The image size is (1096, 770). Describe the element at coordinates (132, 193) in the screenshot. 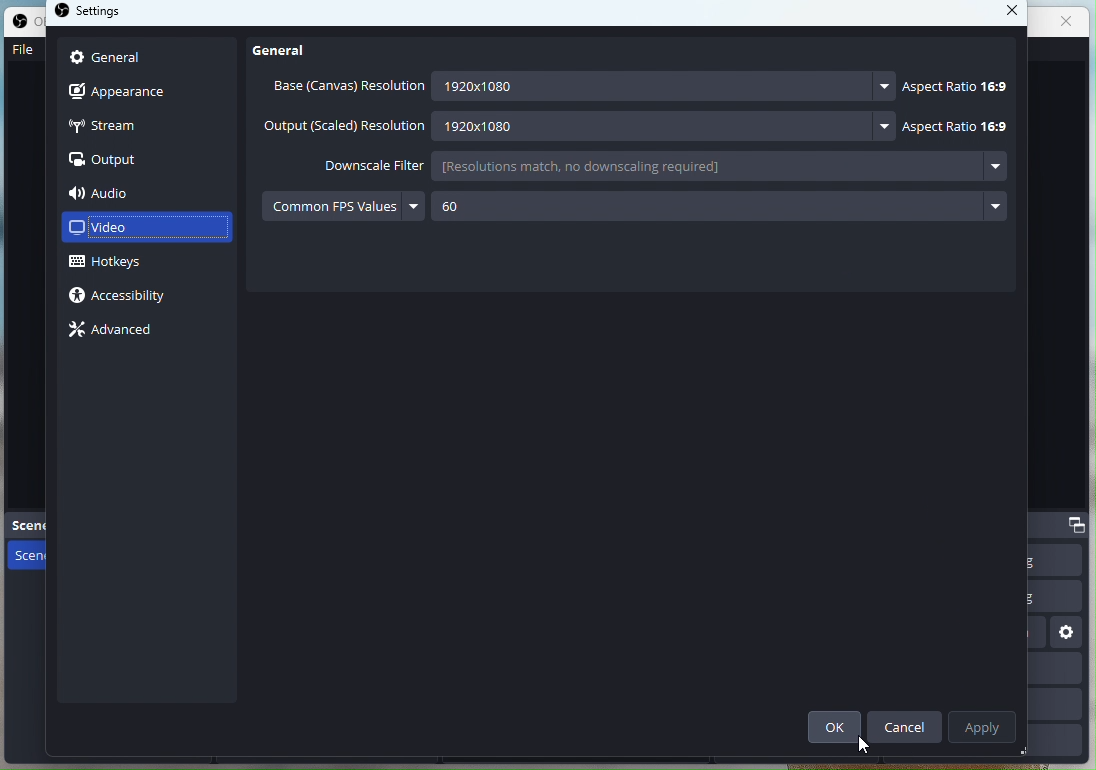

I see `Audio` at that location.